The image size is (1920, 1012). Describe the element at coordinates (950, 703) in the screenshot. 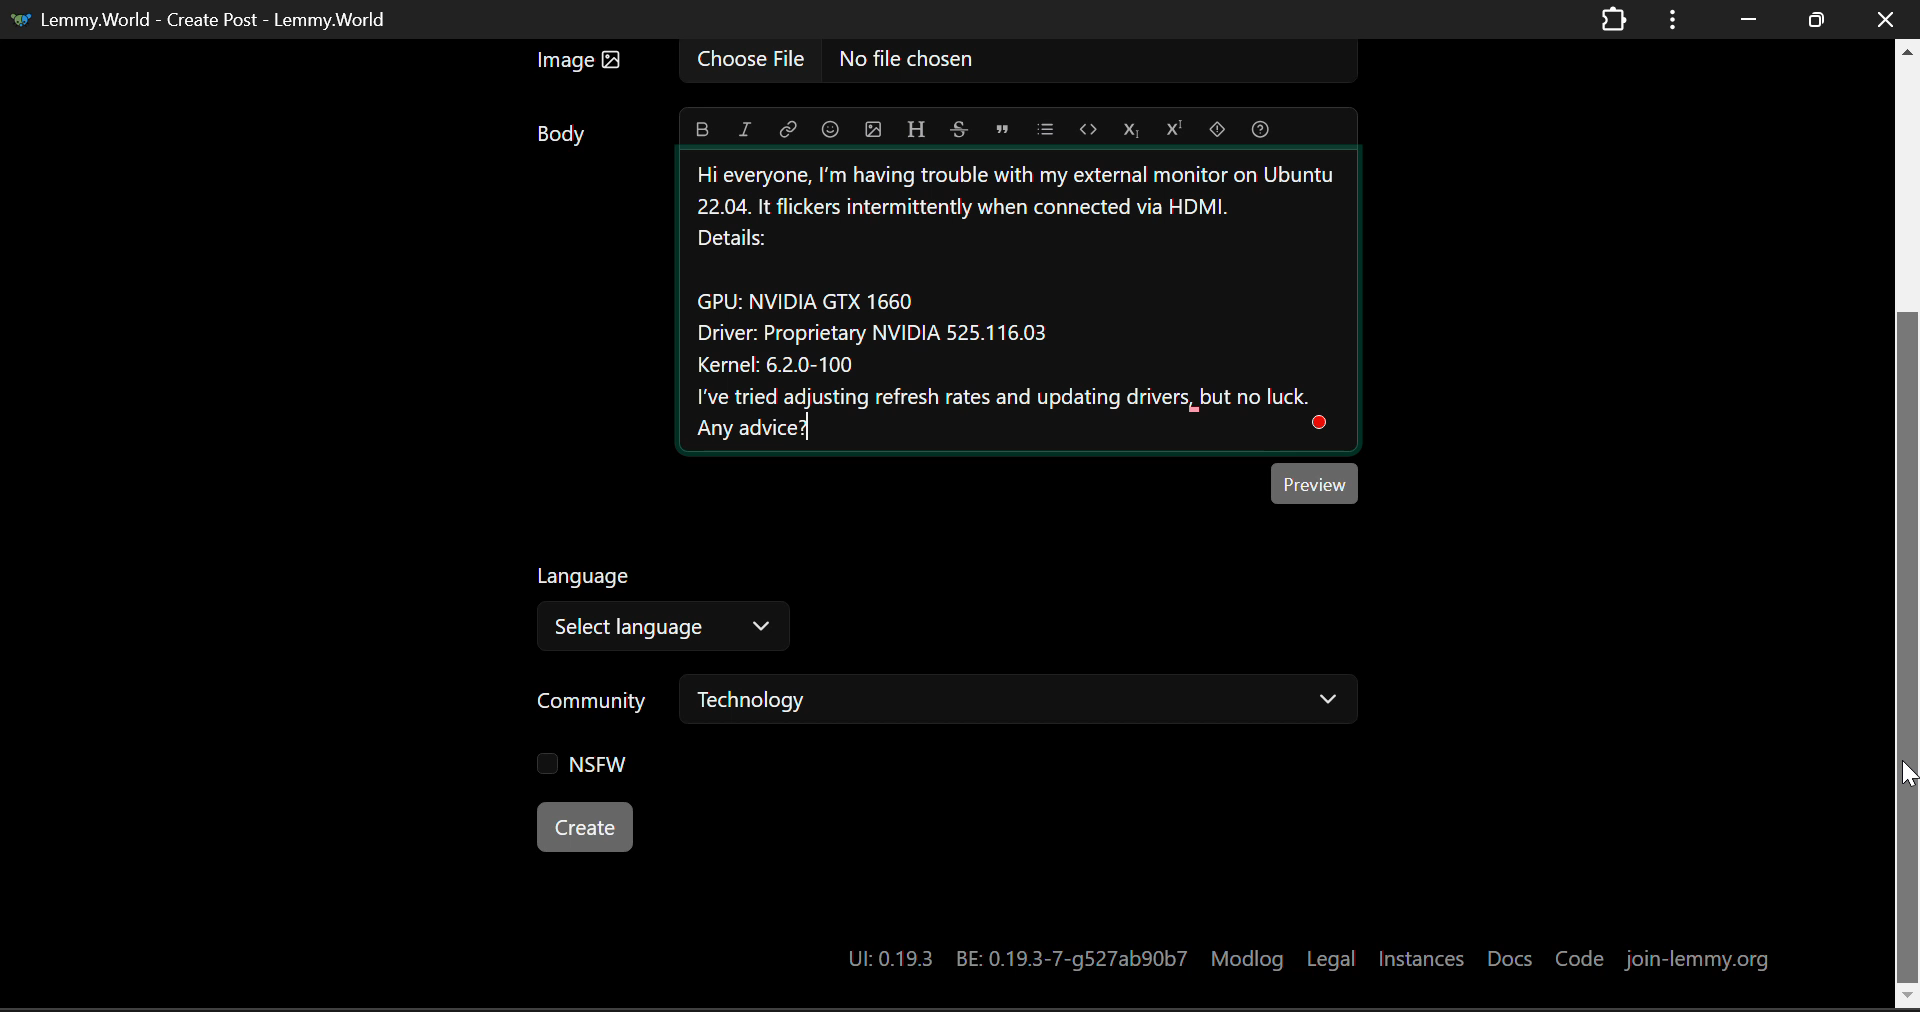

I see `Community: Technology` at that location.